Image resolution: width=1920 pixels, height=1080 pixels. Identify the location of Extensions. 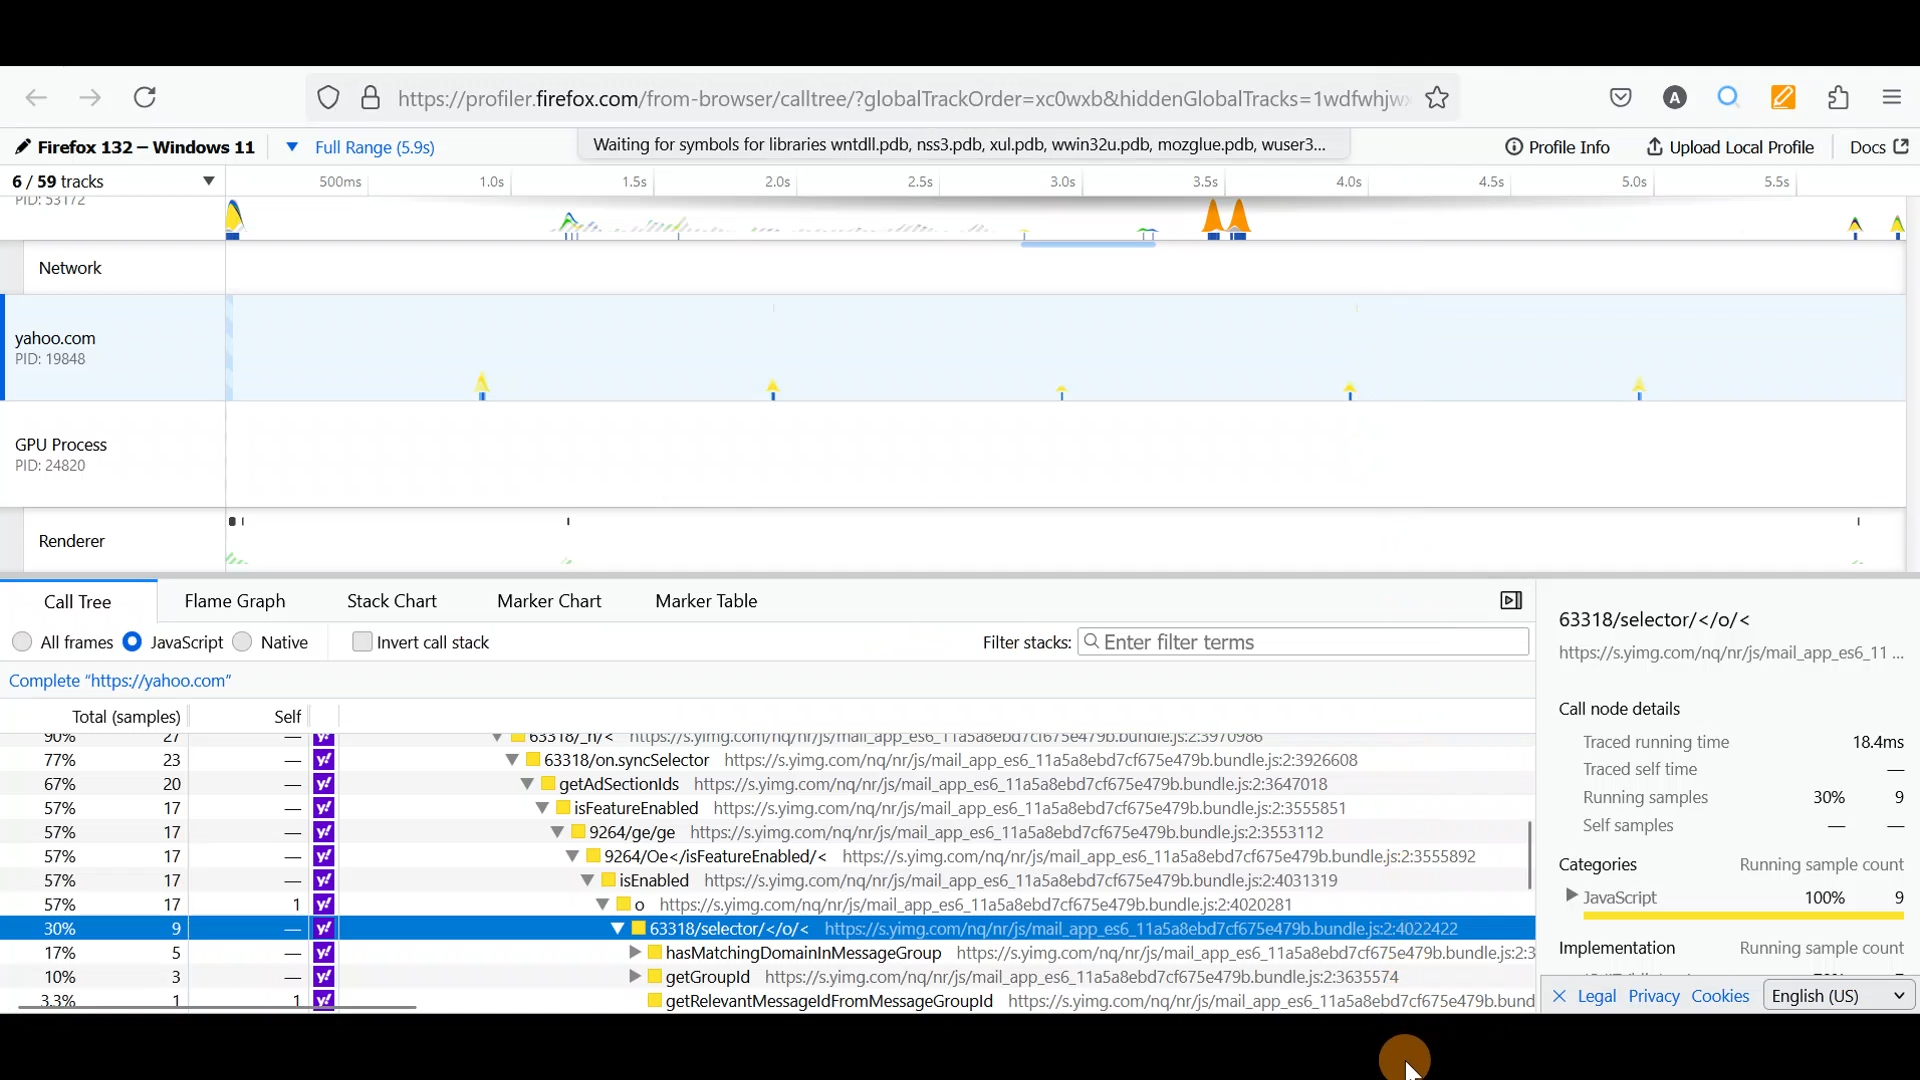
(1845, 100).